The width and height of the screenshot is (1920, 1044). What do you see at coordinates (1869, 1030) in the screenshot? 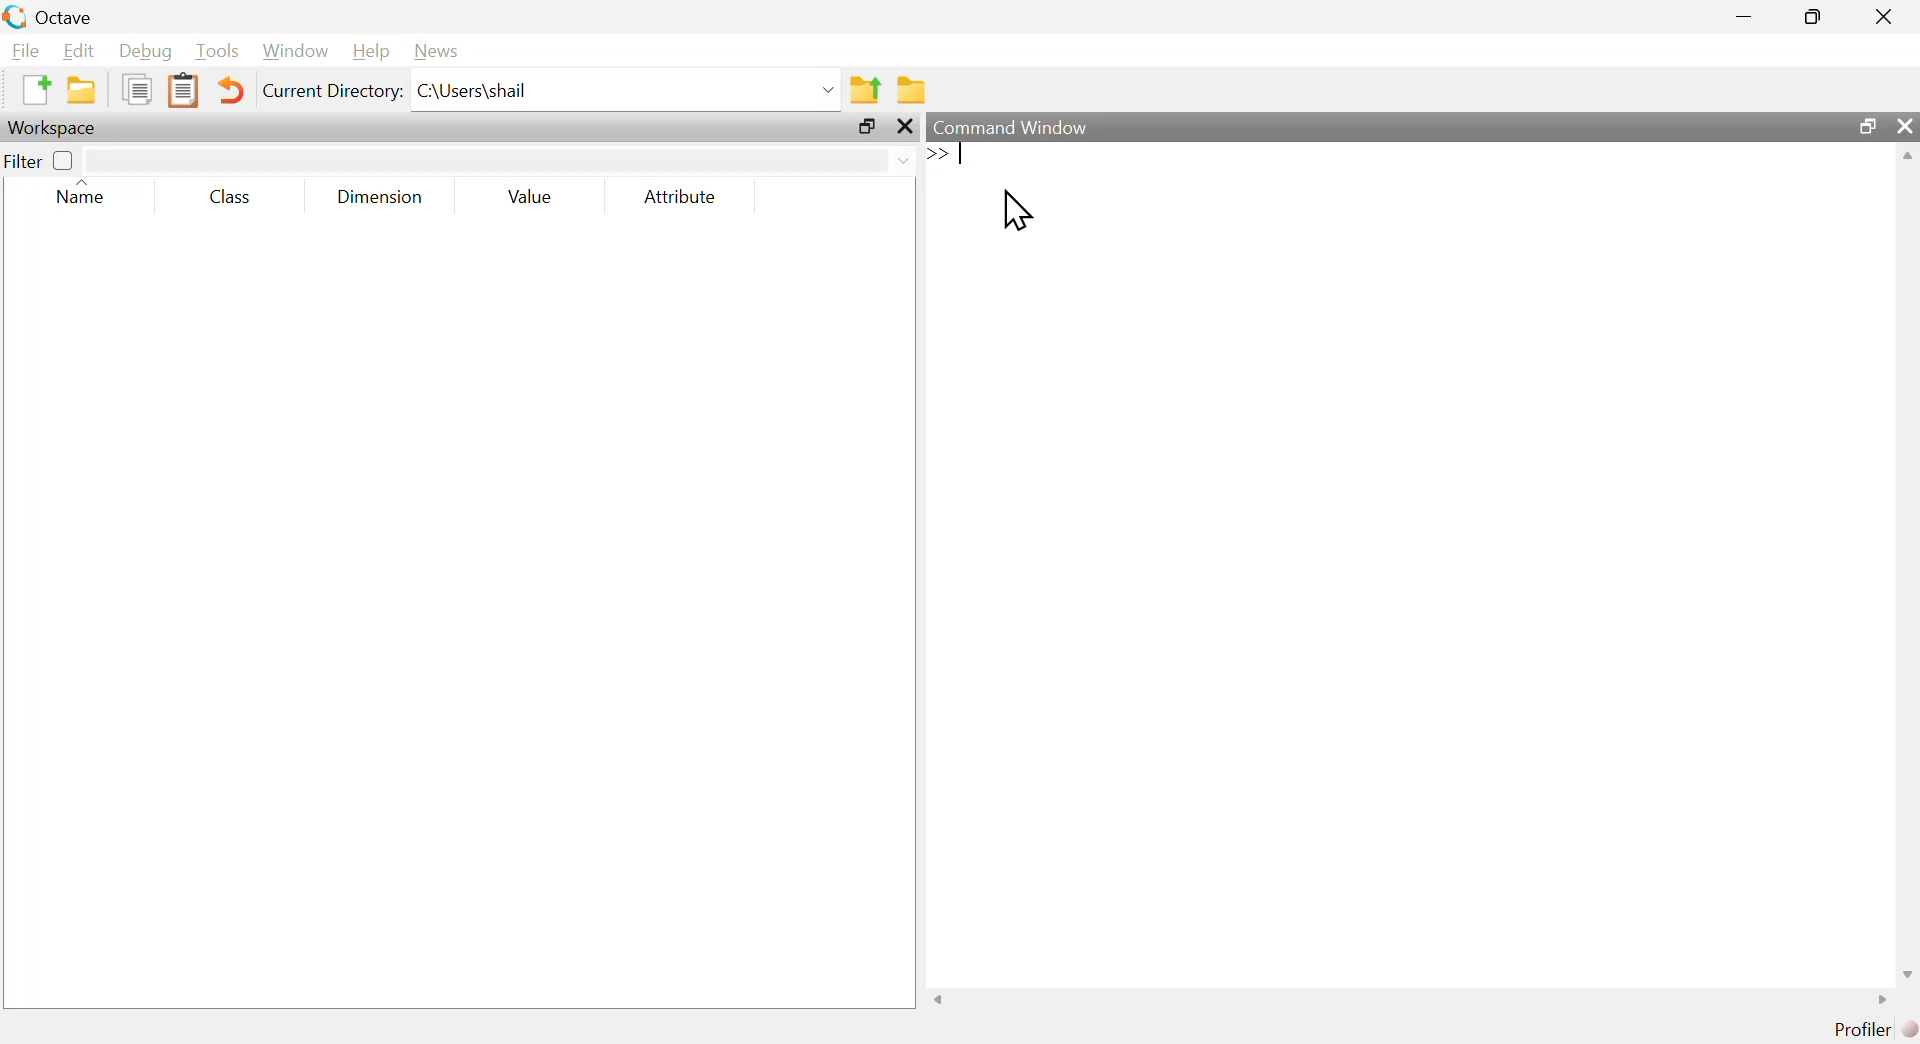
I see `profiler` at bounding box center [1869, 1030].